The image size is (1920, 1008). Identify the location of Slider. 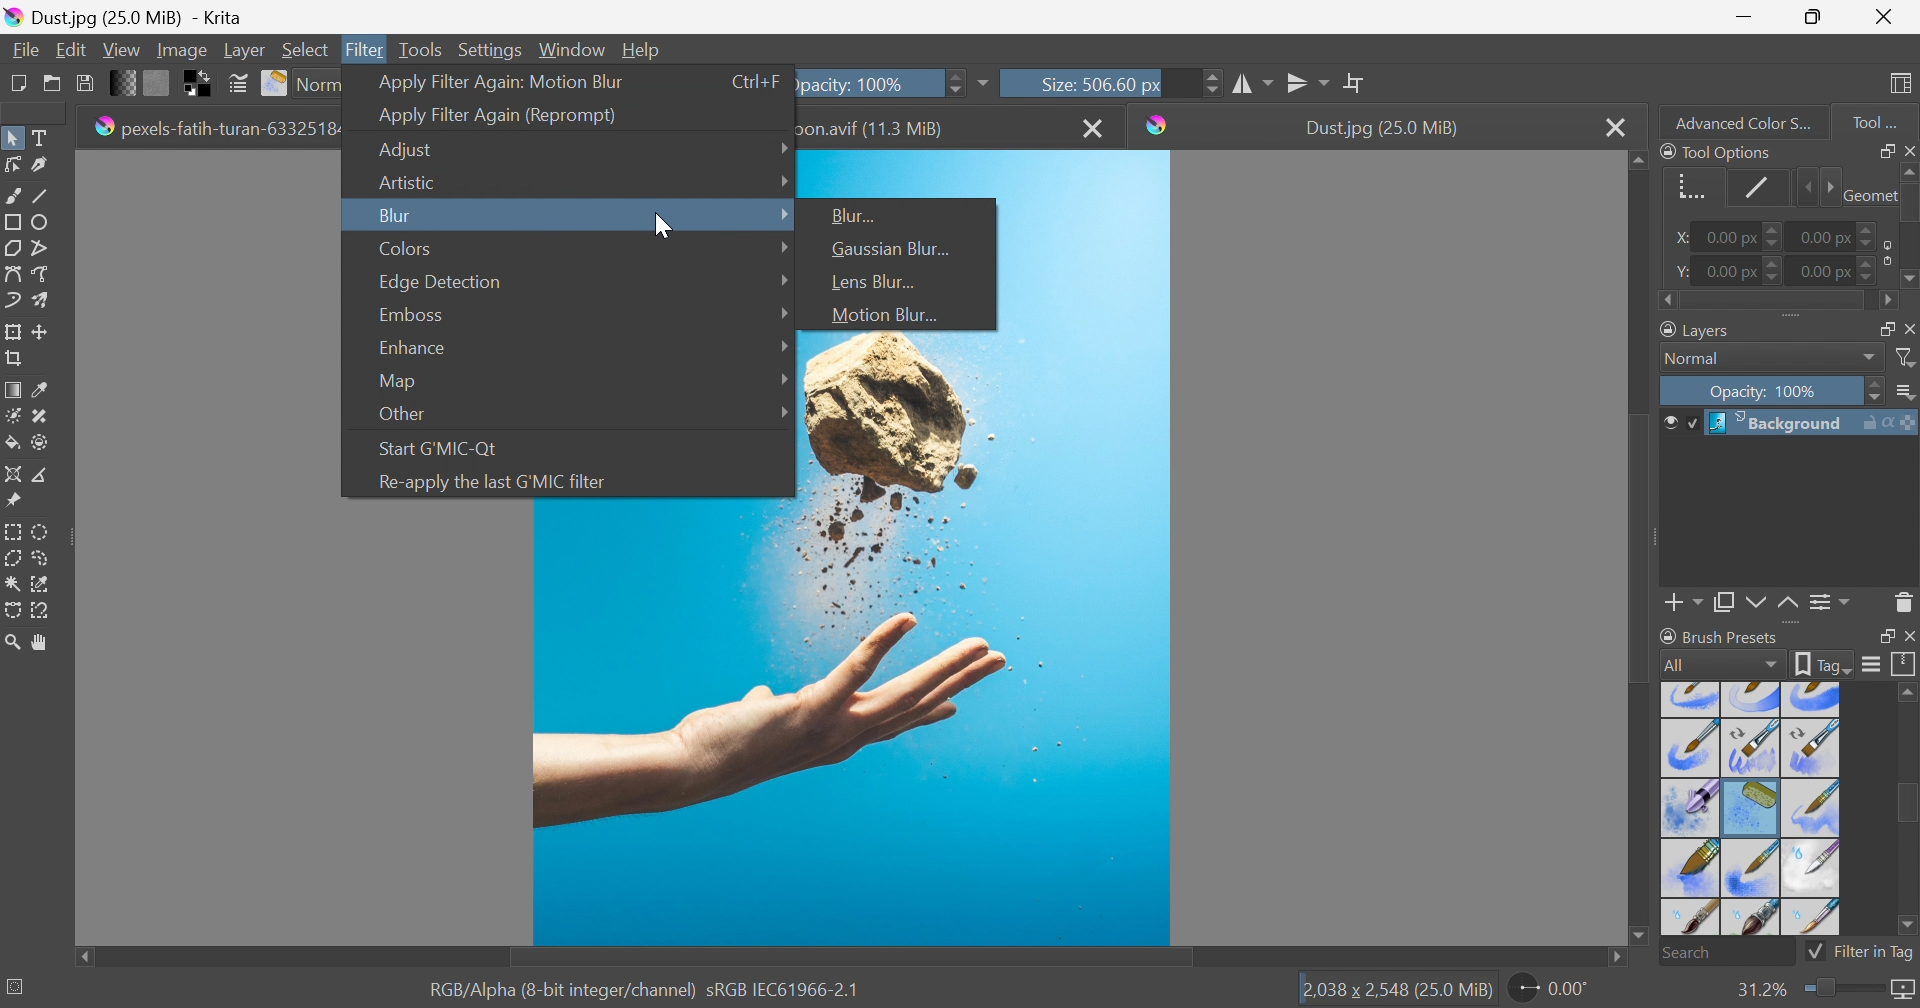
(1908, 227).